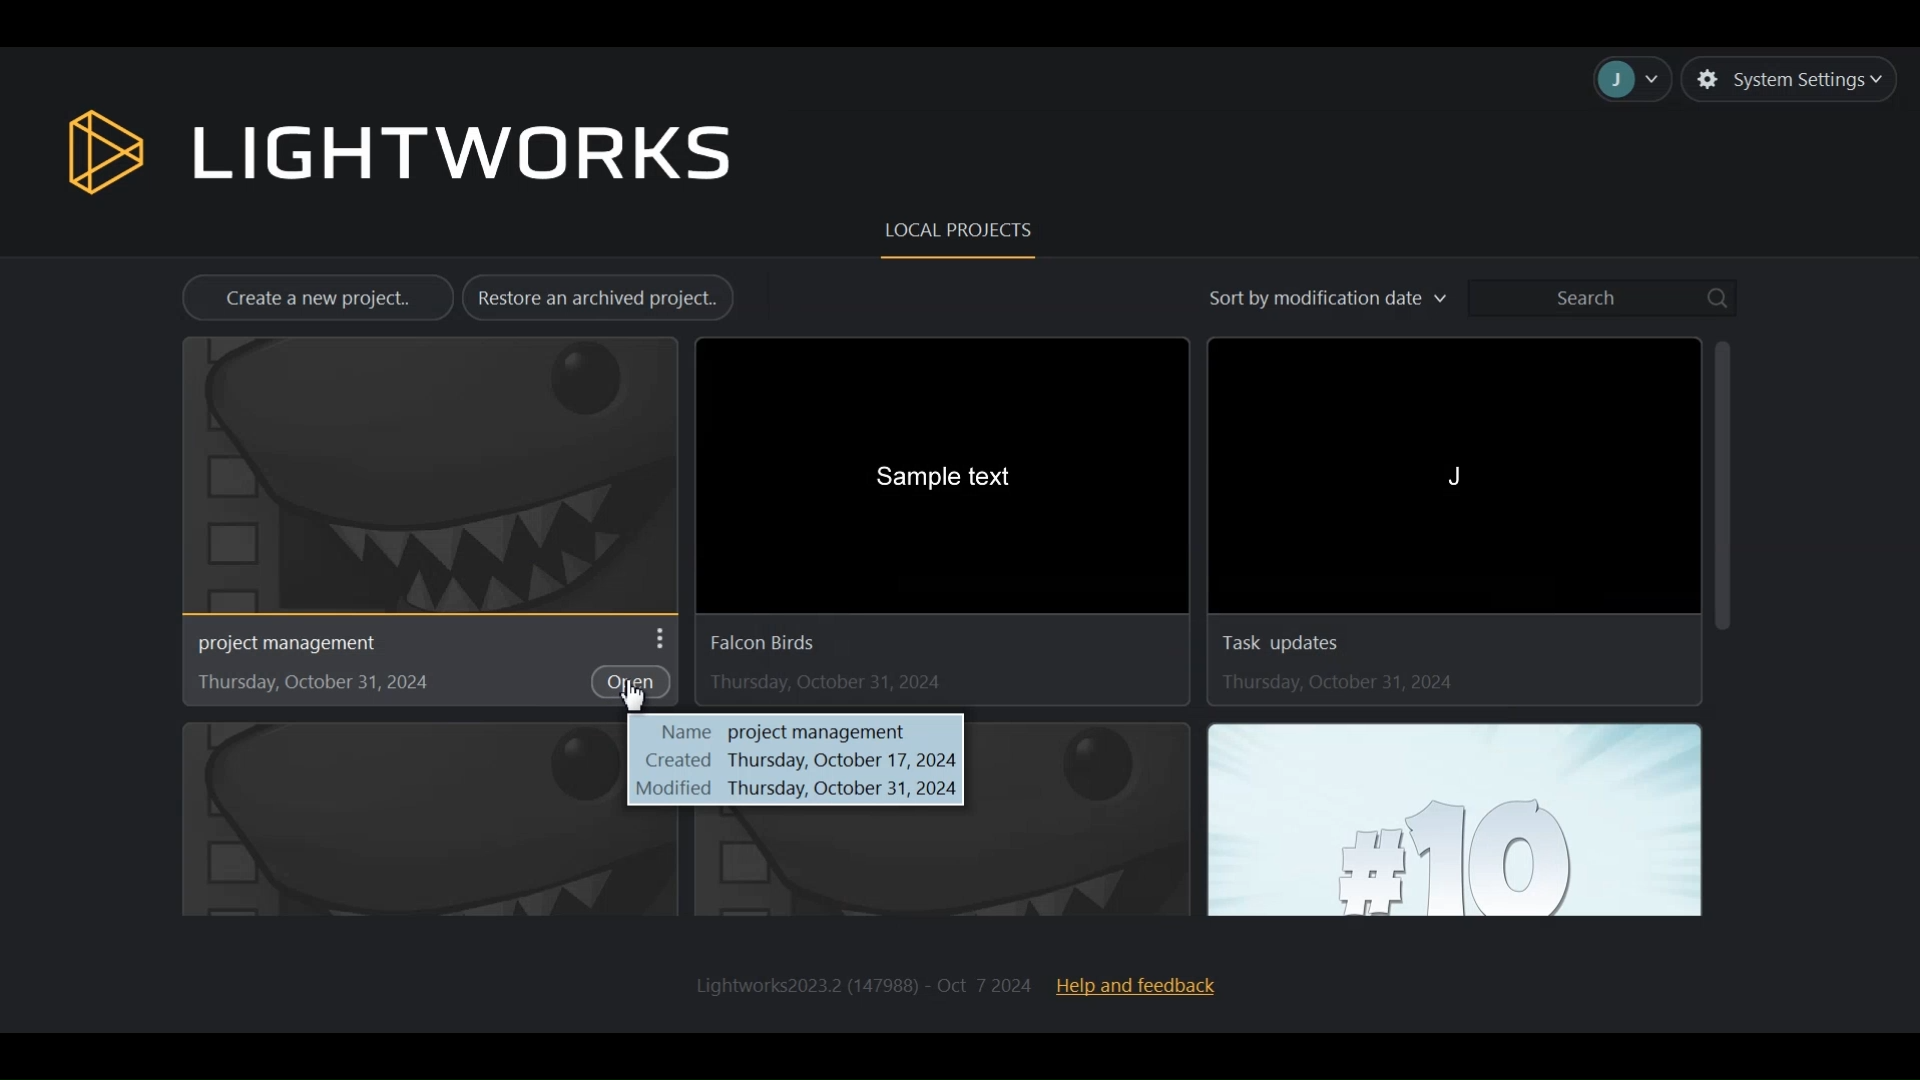  Describe the element at coordinates (924, 882) in the screenshot. I see `Name ` at that location.